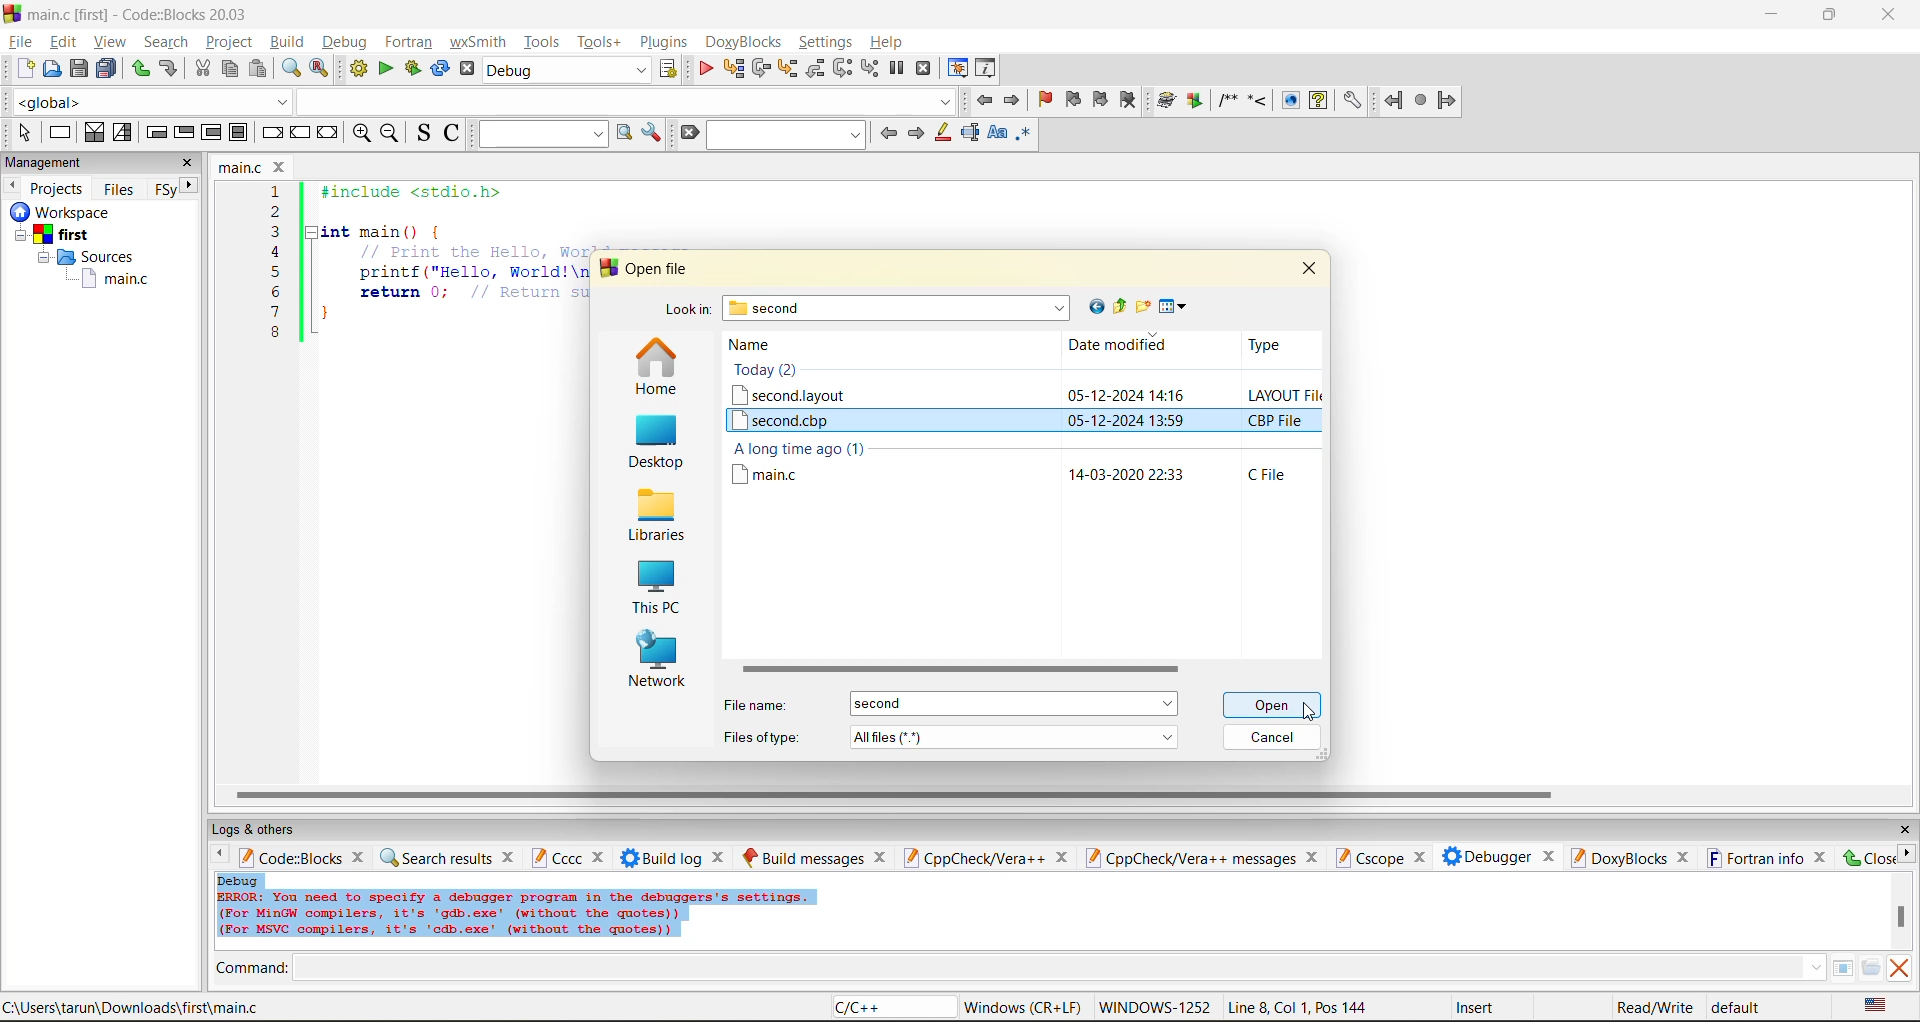 The image size is (1920, 1022). Describe the element at coordinates (996, 134) in the screenshot. I see `match case` at that location.